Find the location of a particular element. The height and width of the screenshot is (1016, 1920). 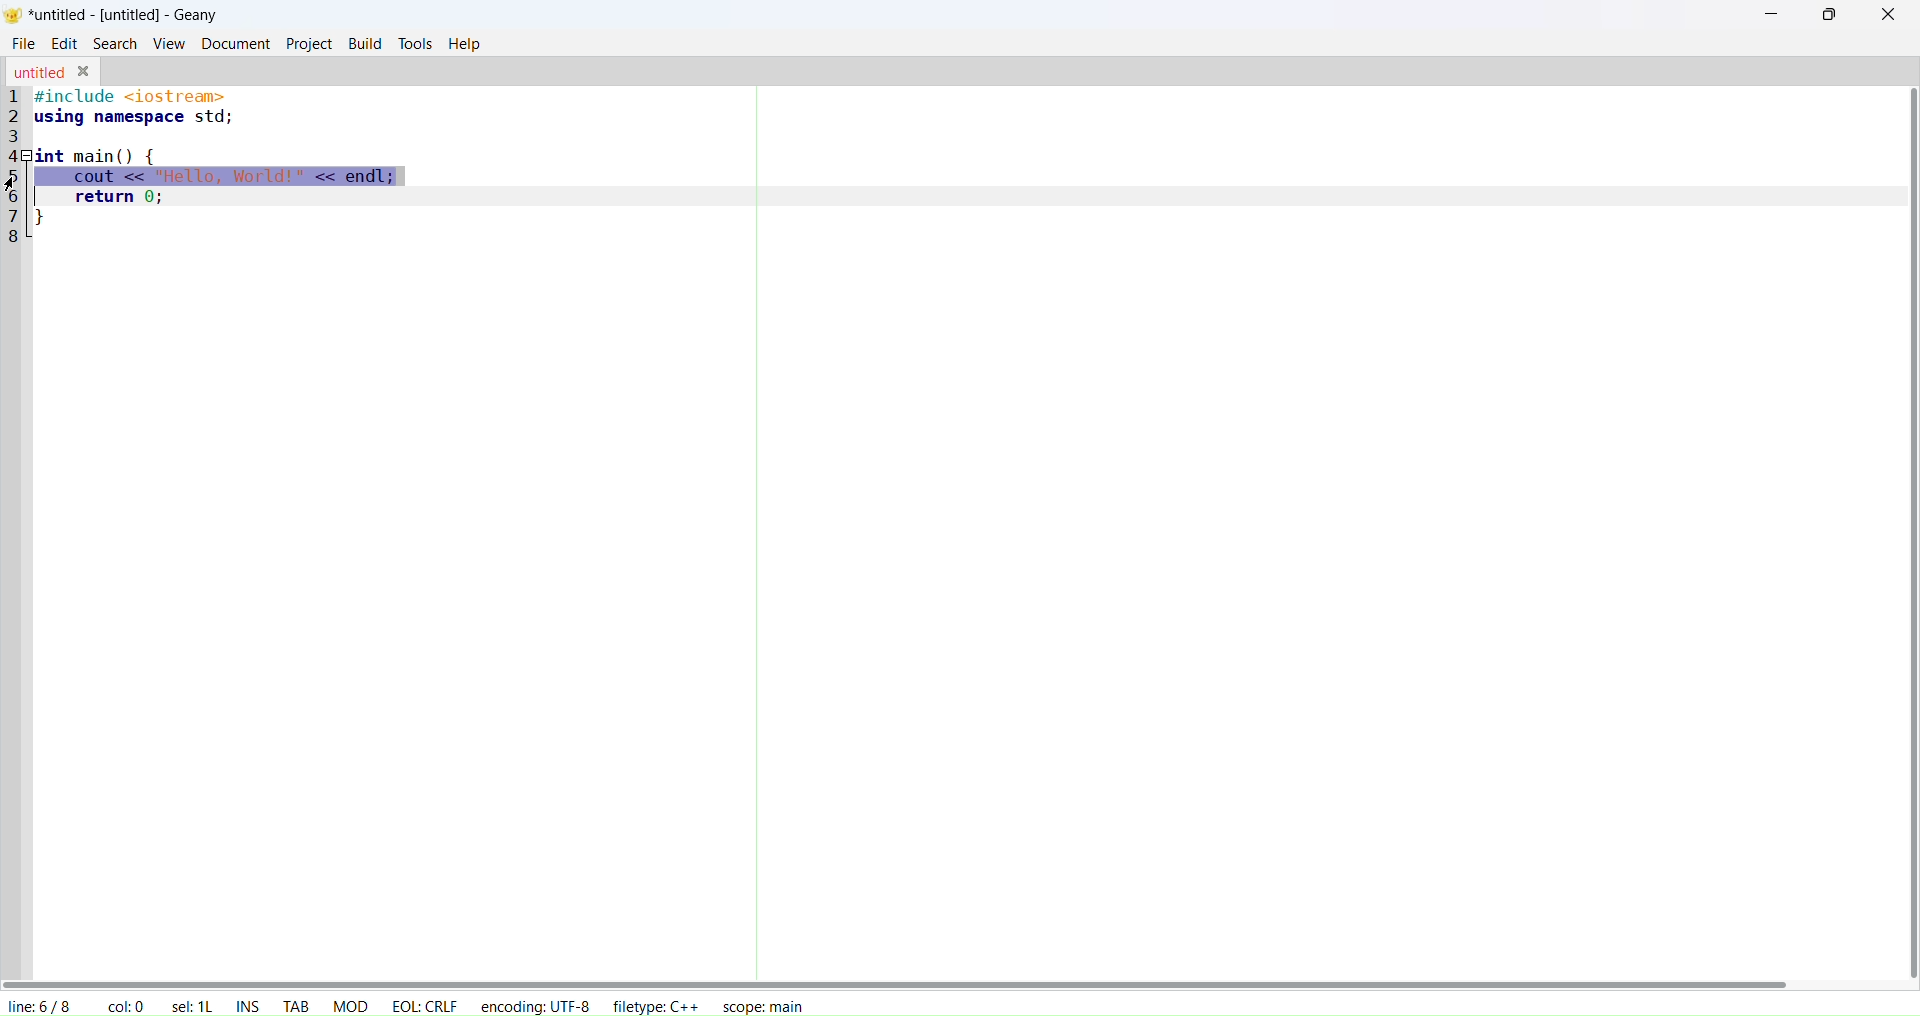

search is located at coordinates (115, 43).